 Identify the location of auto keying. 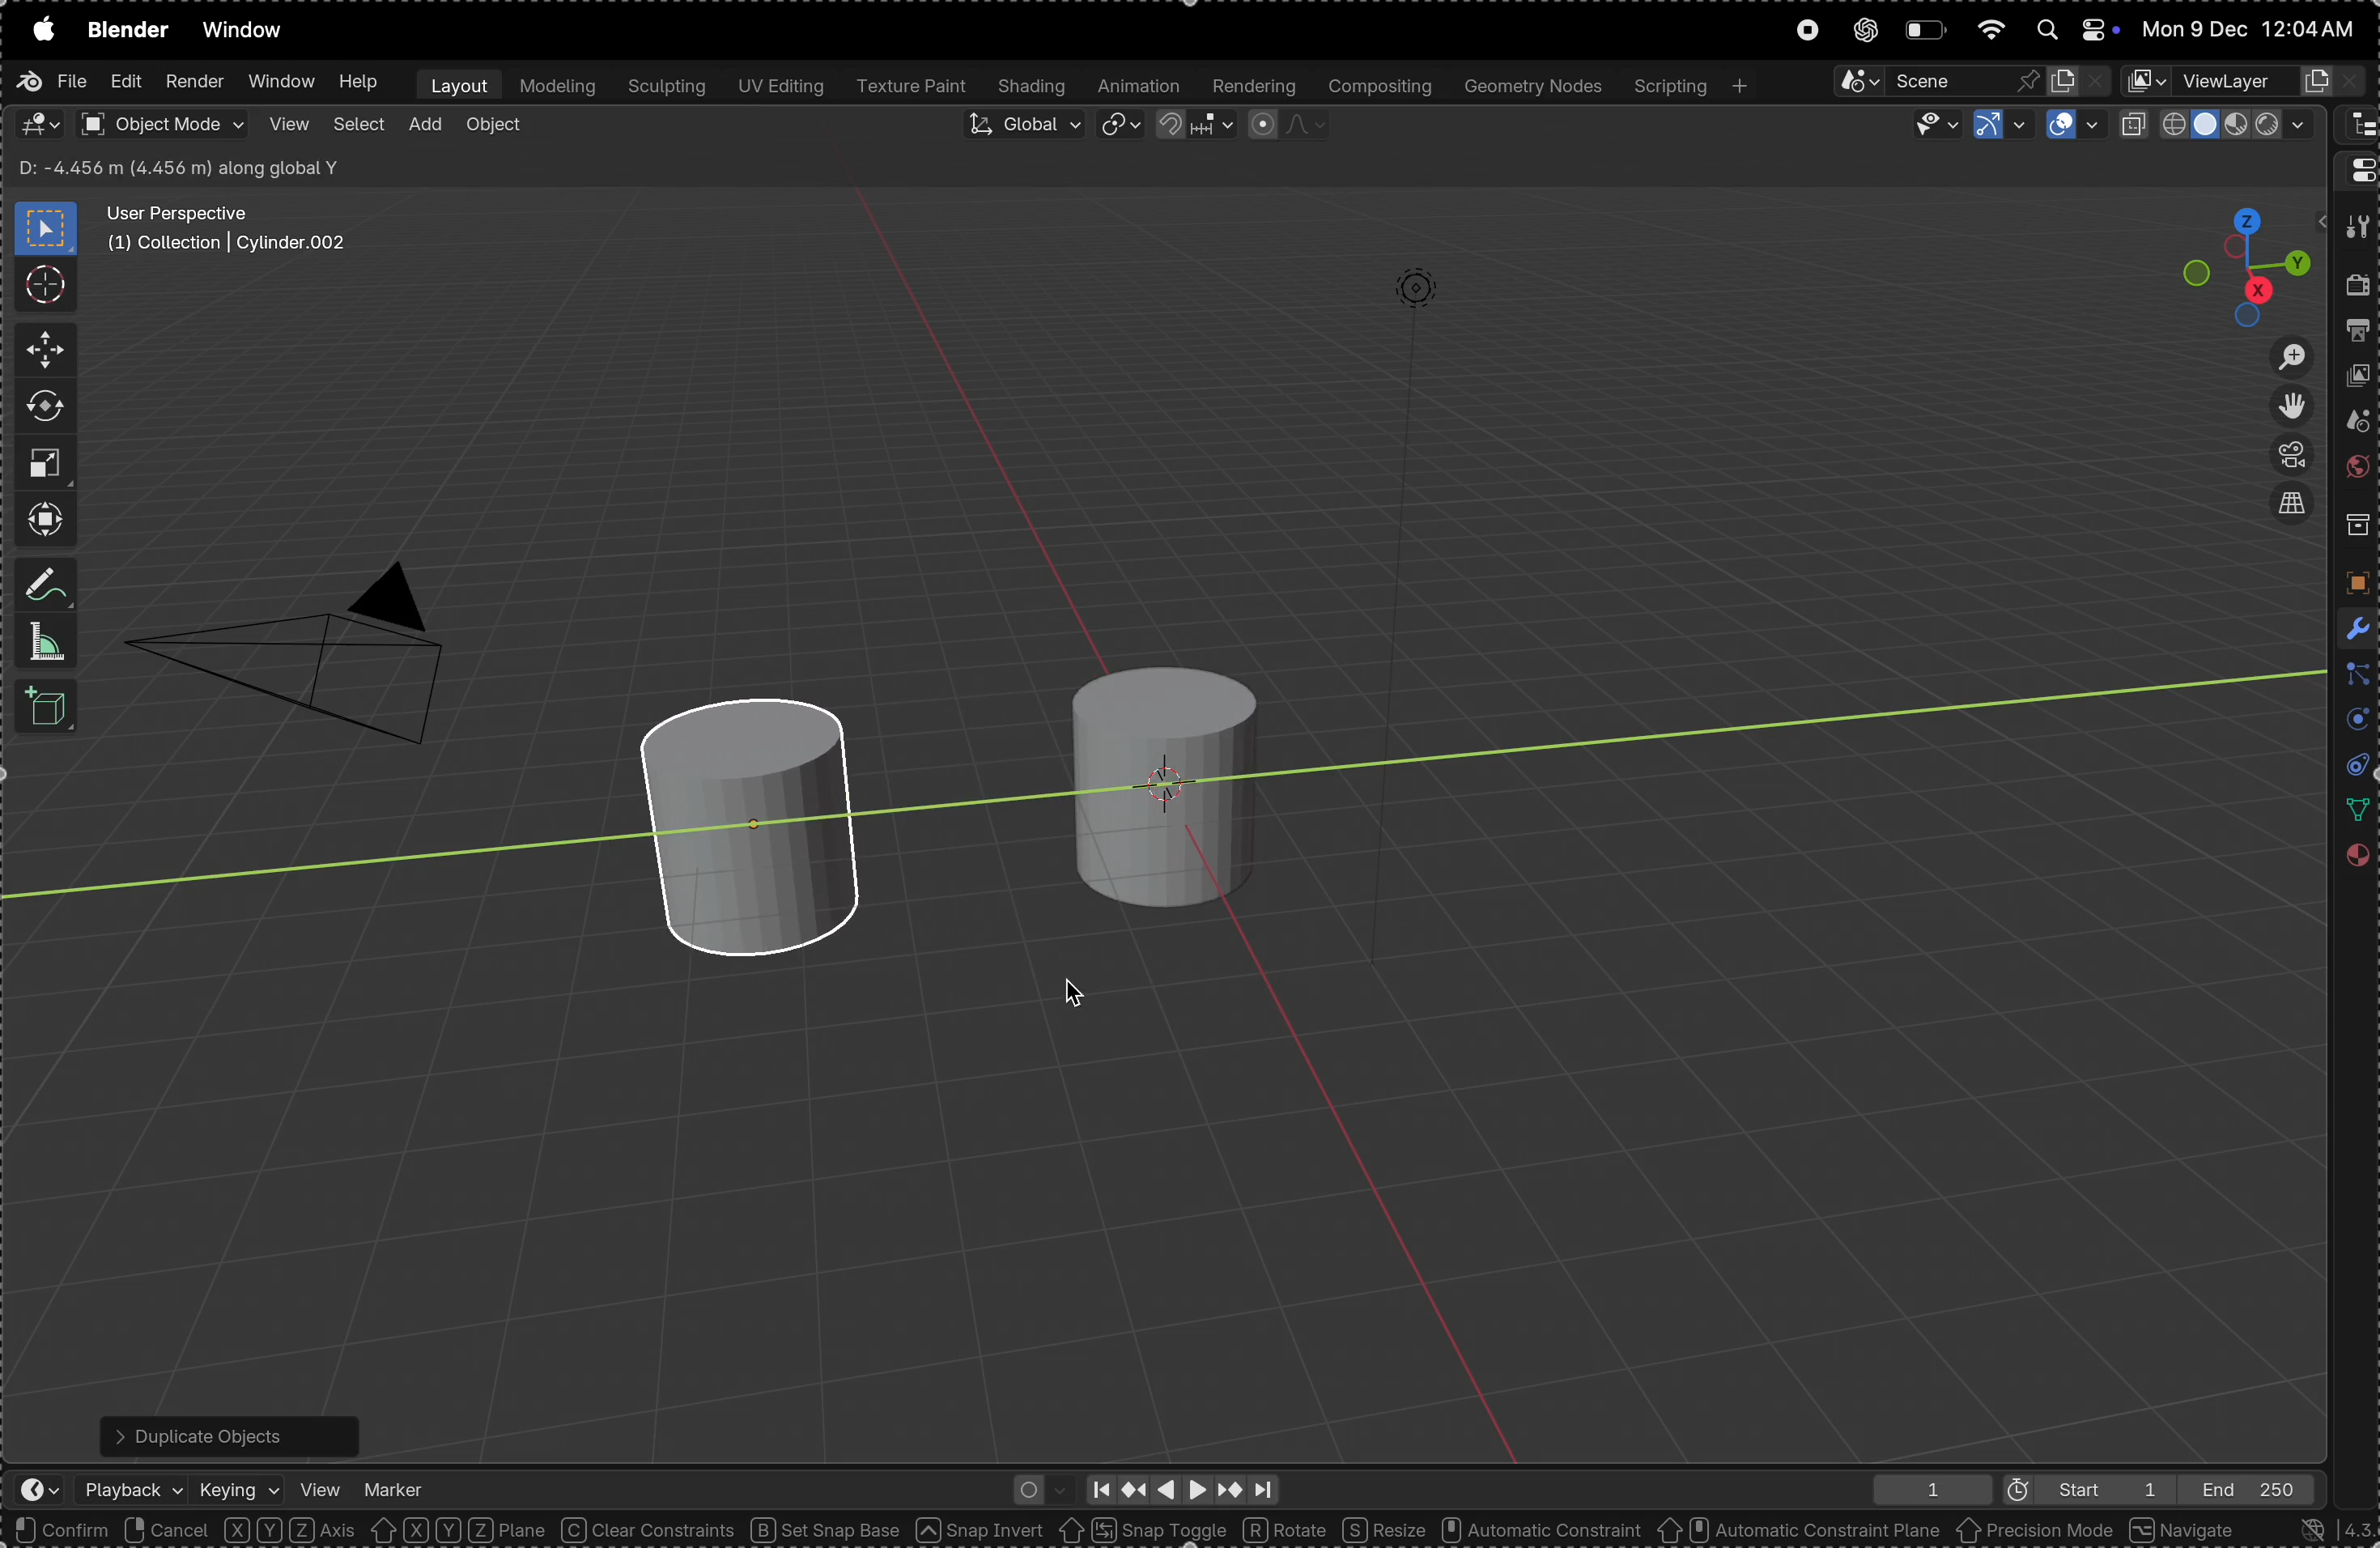
(1036, 1487).